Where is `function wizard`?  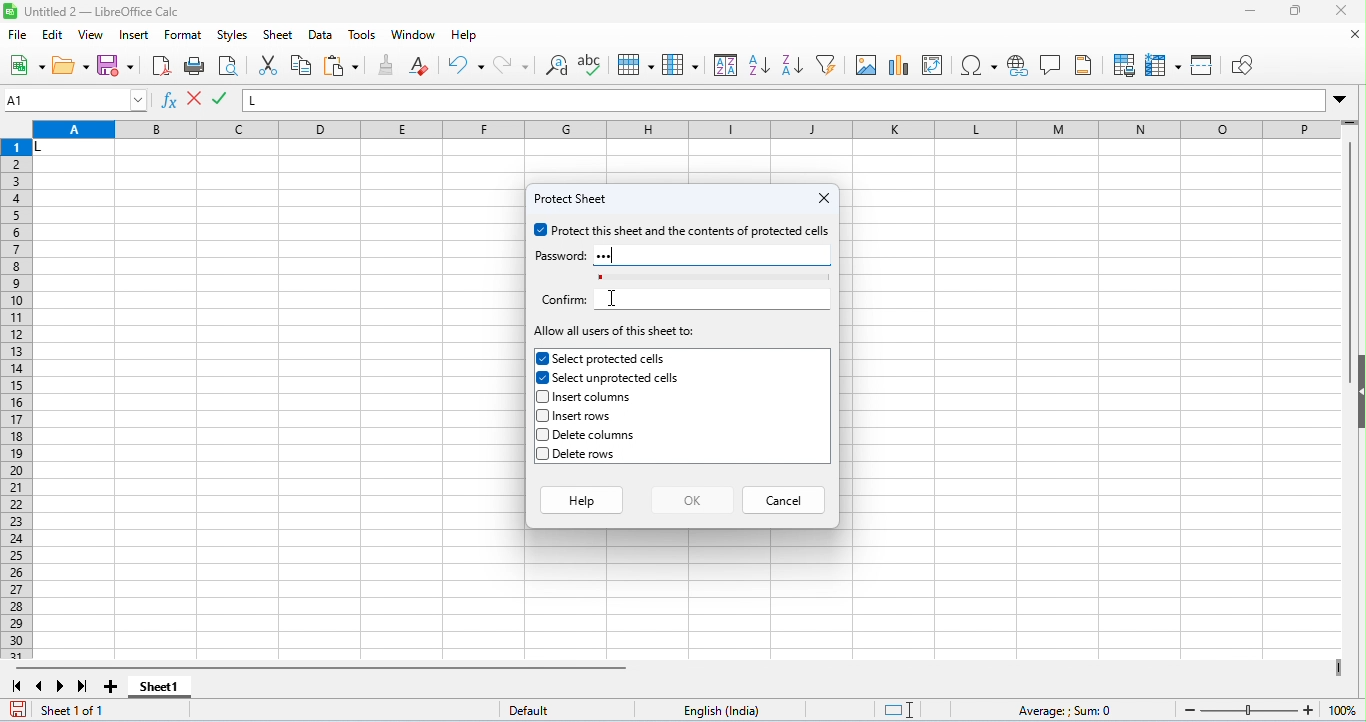 function wizard is located at coordinates (171, 102).